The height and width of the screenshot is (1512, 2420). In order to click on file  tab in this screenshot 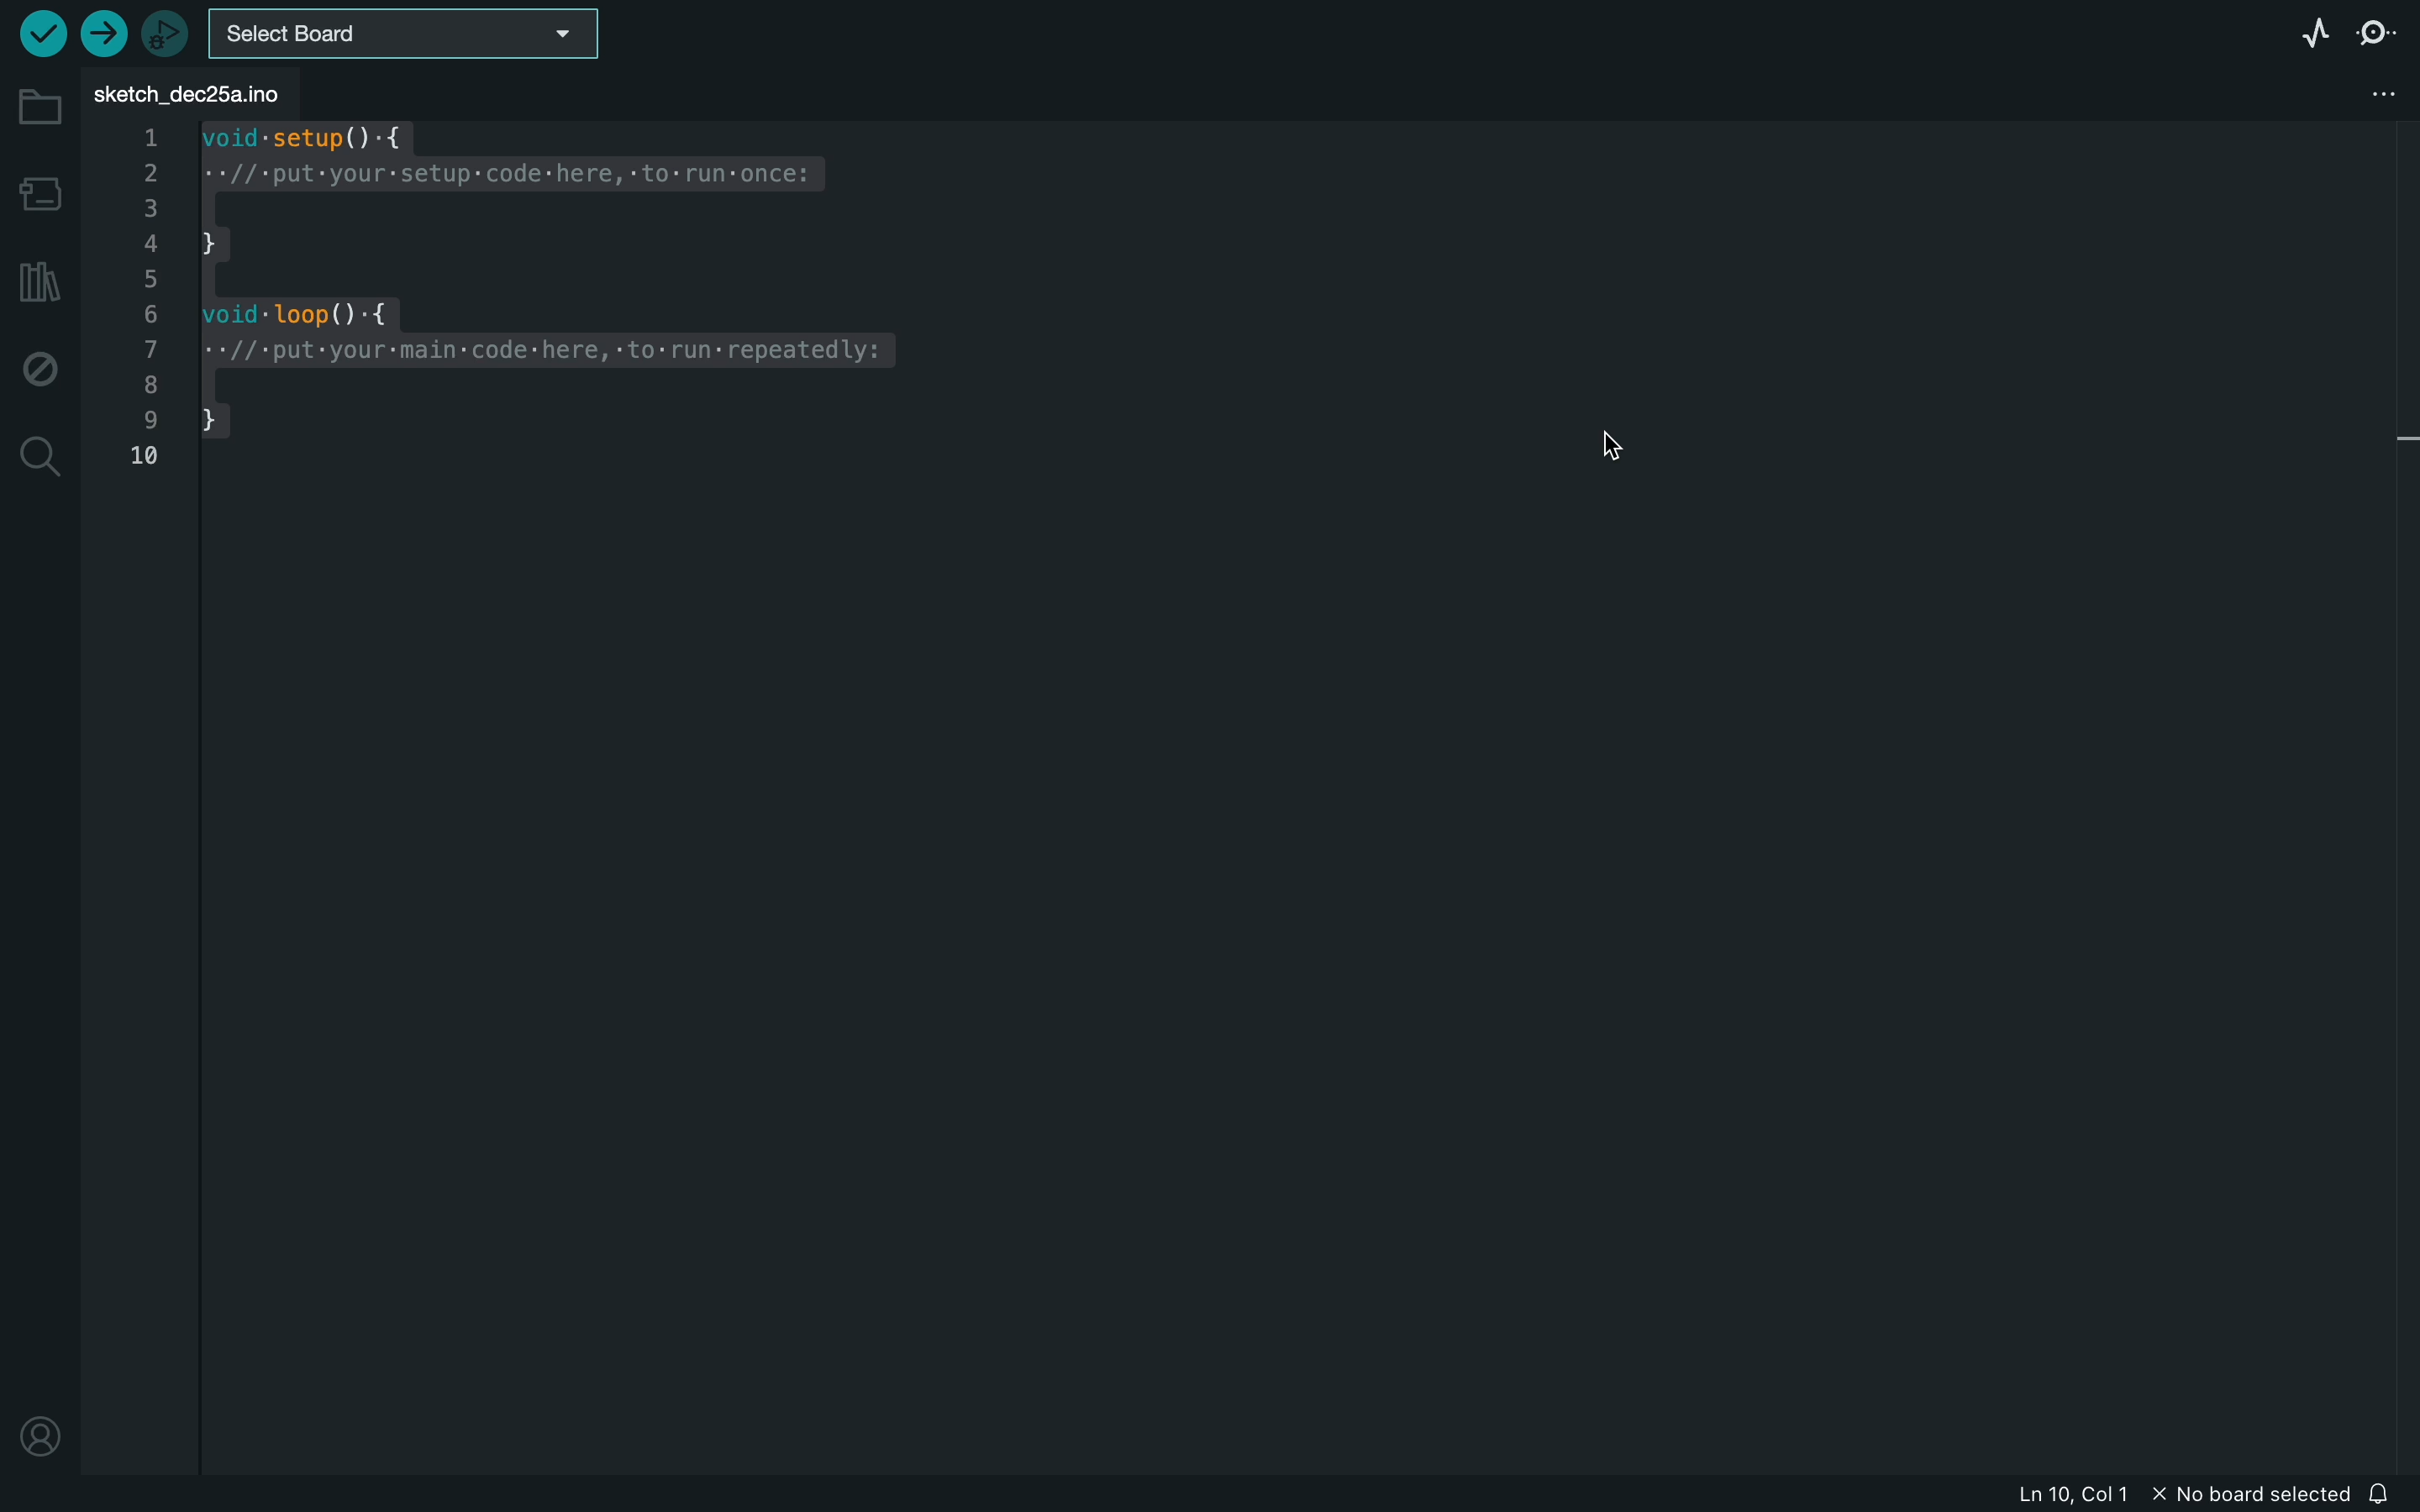, I will do `click(200, 92)`.